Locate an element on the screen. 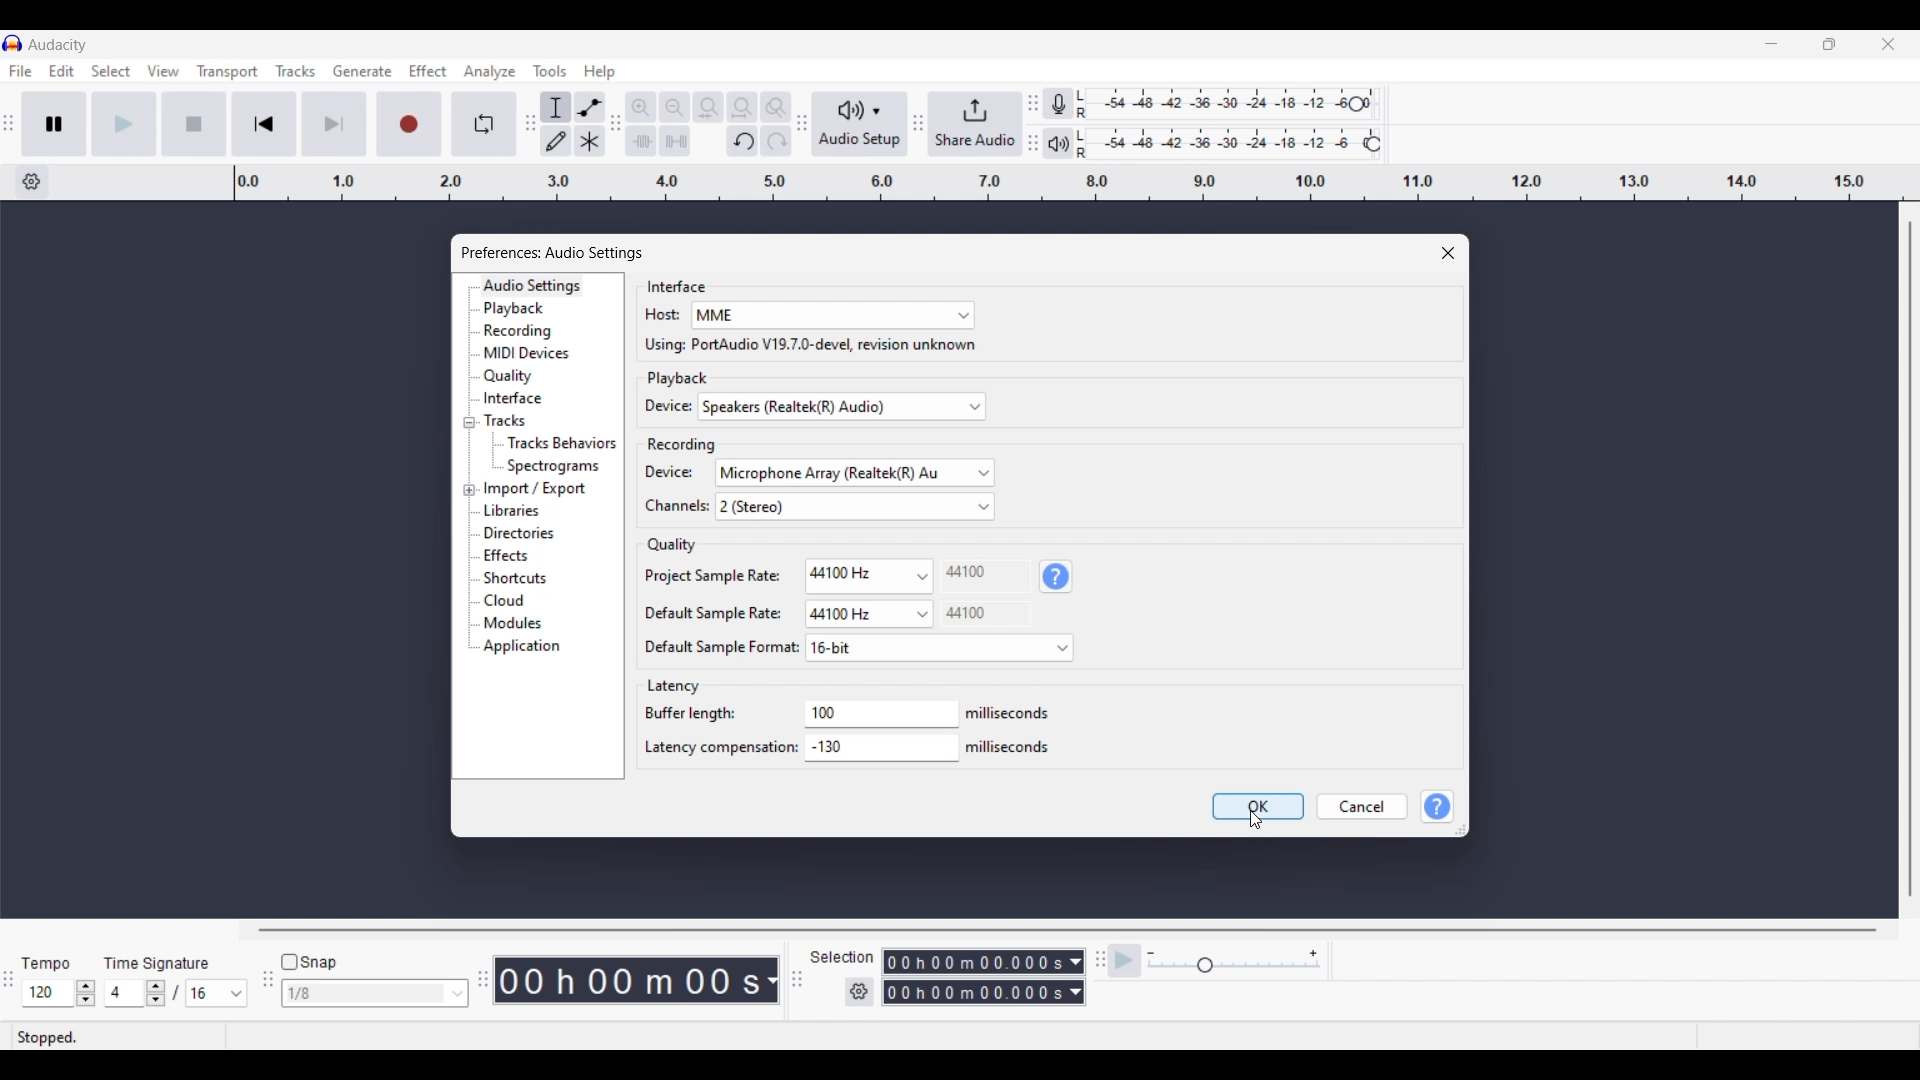 The width and height of the screenshot is (1920, 1080). Edit menu is located at coordinates (62, 72).